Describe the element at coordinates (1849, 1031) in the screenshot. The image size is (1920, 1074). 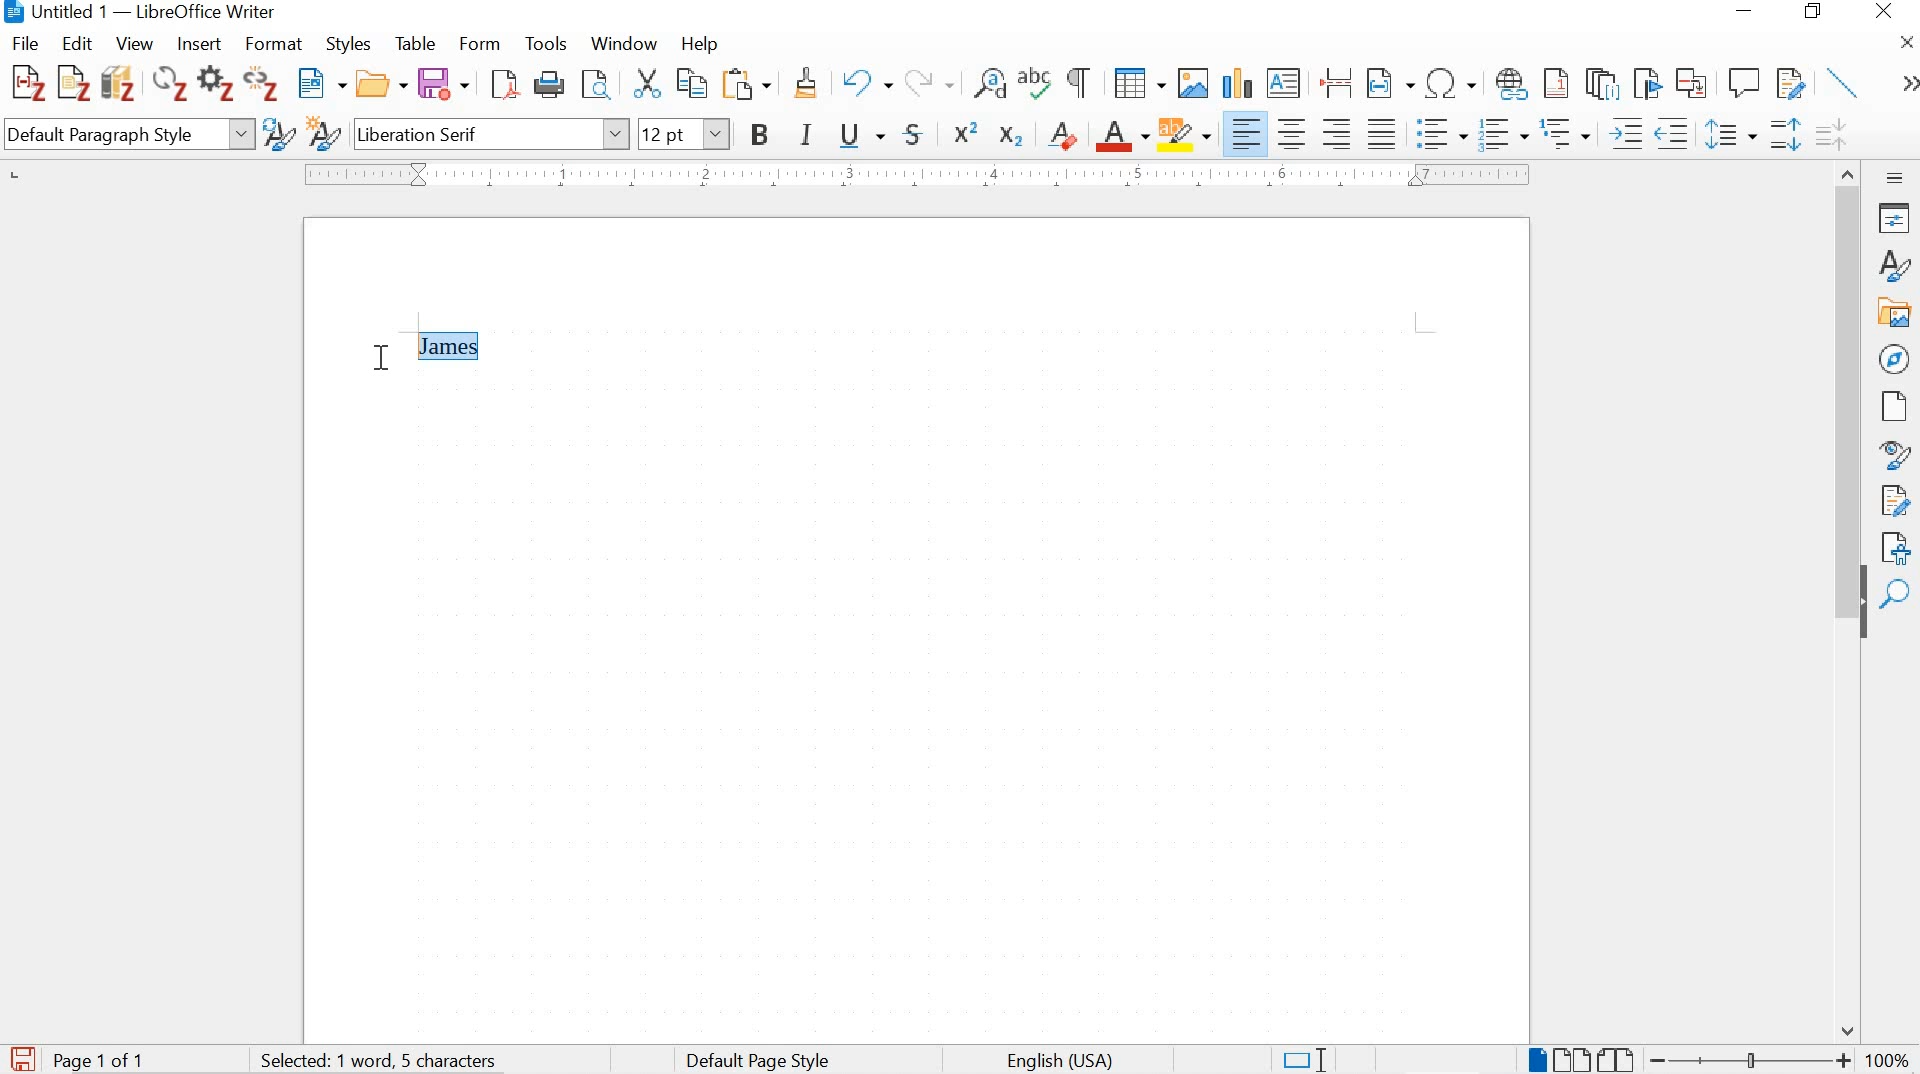
I see `move down` at that location.